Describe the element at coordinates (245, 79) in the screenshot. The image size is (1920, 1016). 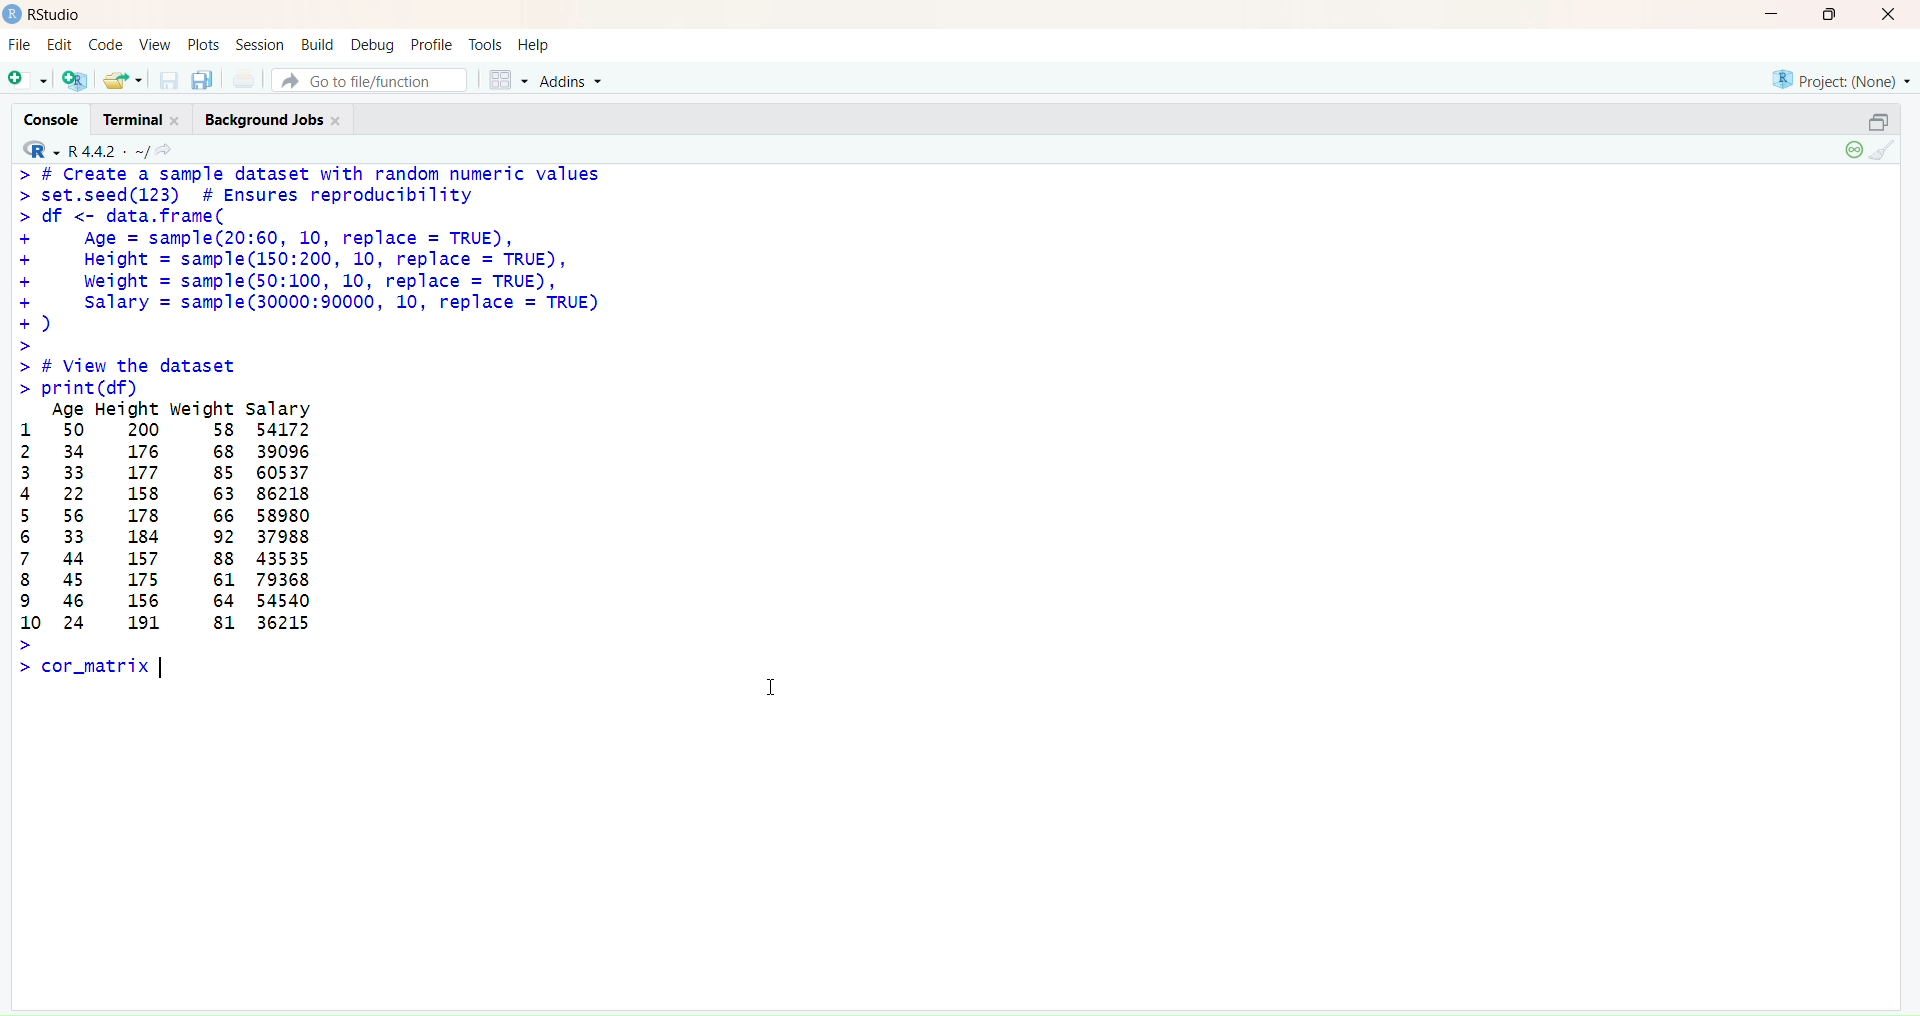
I see `Print the current file` at that location.